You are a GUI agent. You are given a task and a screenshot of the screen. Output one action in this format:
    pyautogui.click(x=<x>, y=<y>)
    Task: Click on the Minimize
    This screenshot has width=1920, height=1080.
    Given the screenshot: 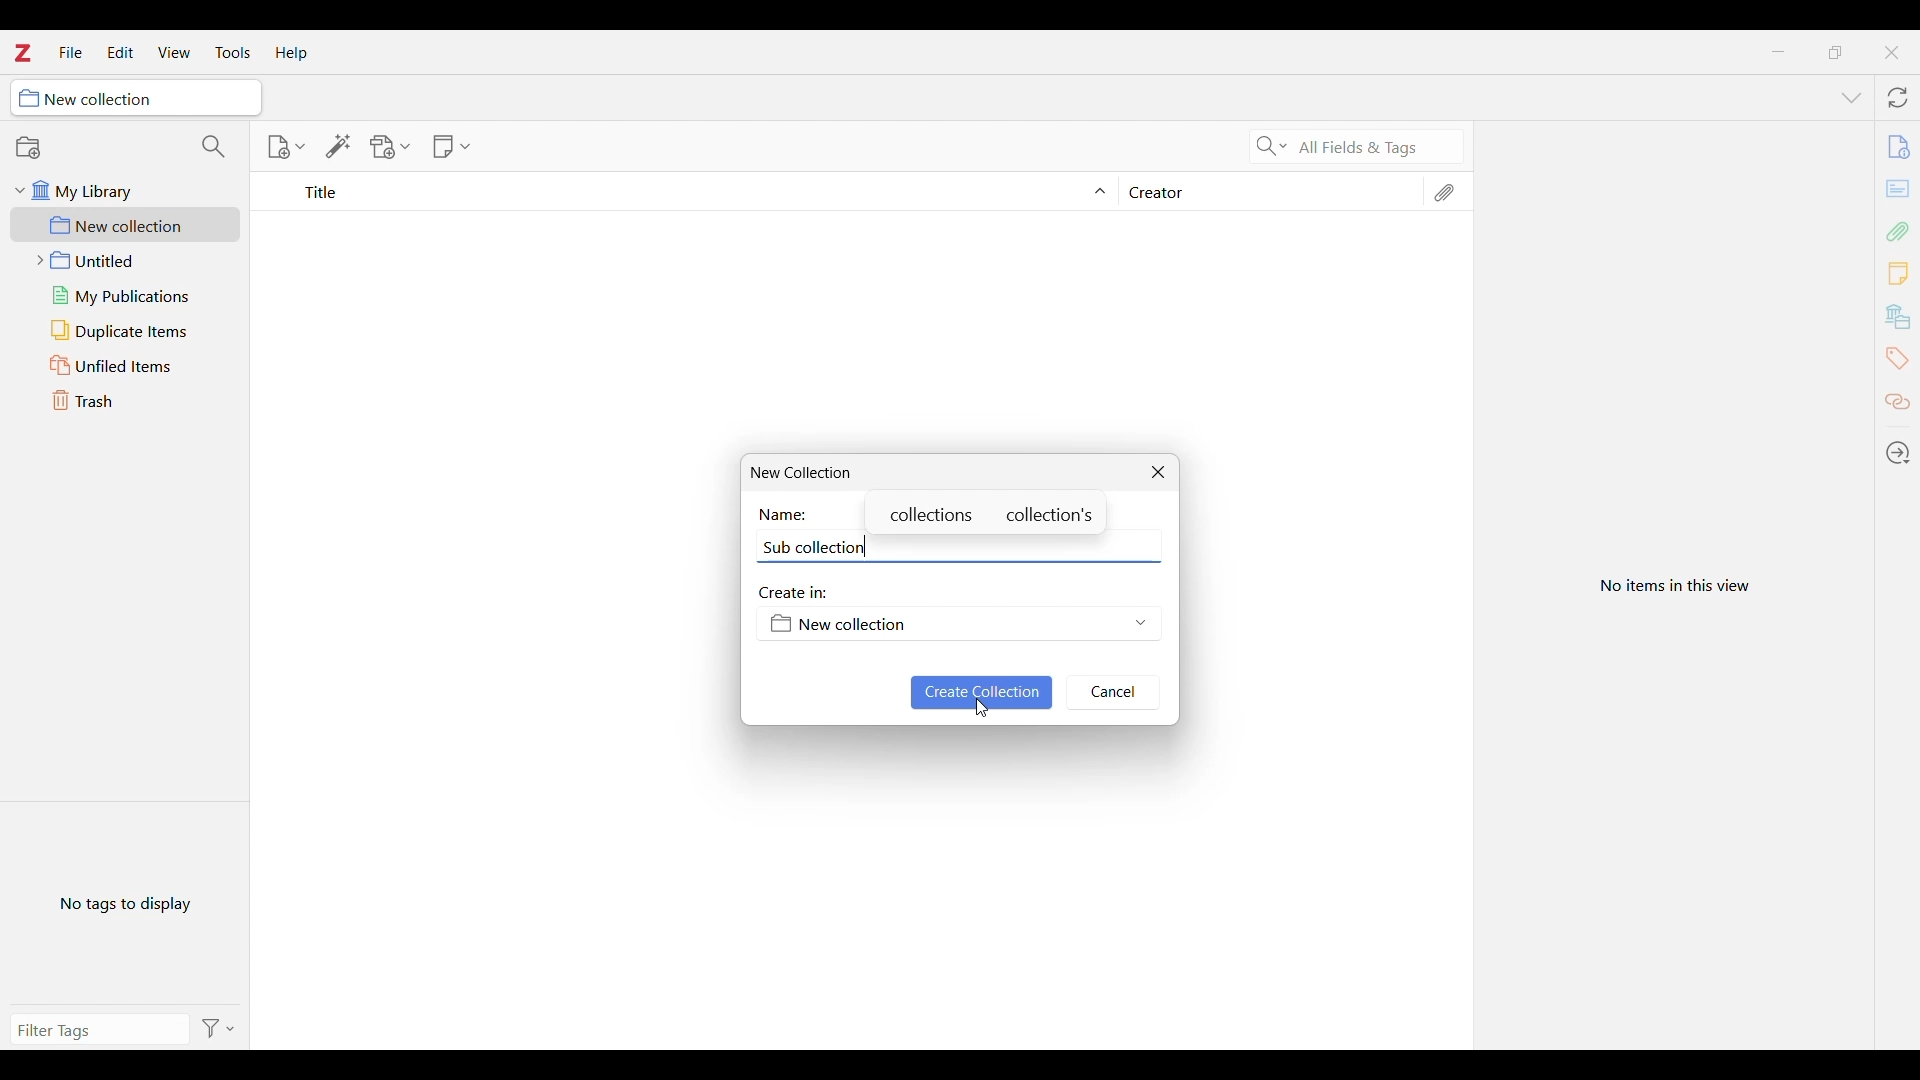 What is the action you would take?
    pyautogui.click(x=1777, y=51)
    